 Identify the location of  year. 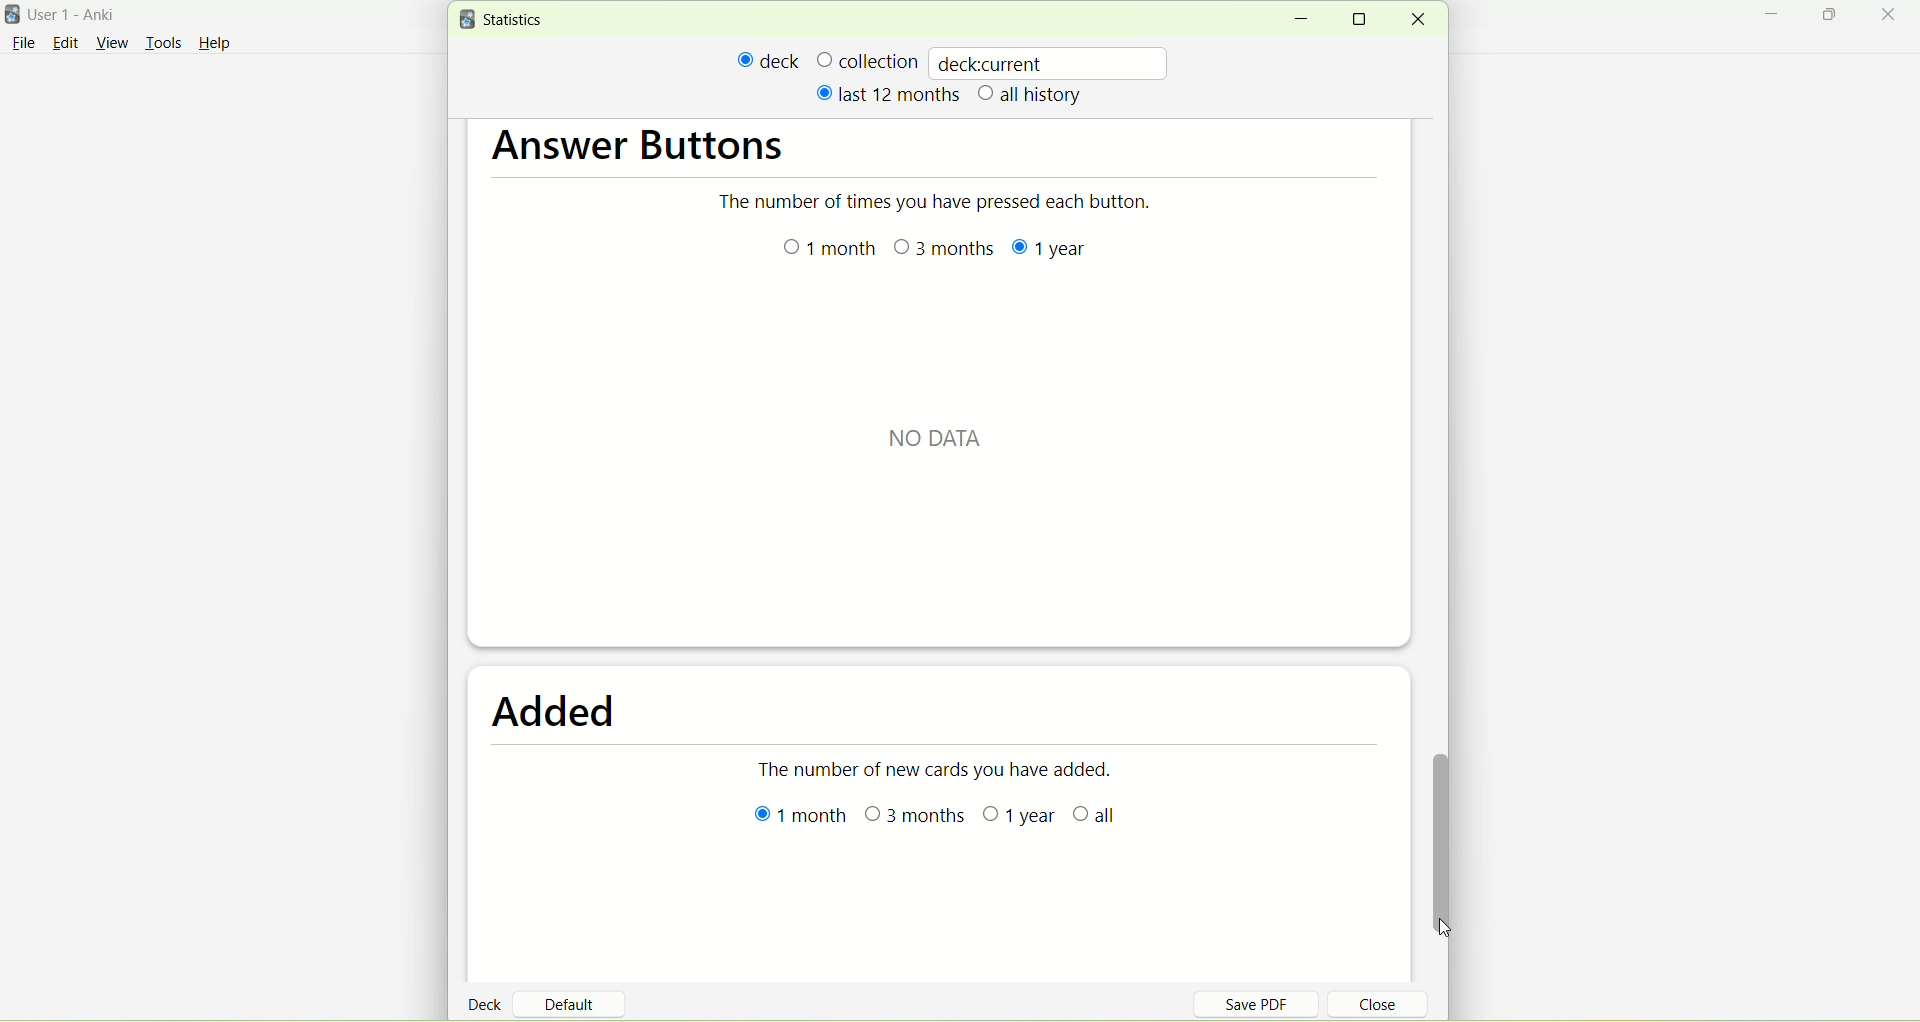
(1043, 248).